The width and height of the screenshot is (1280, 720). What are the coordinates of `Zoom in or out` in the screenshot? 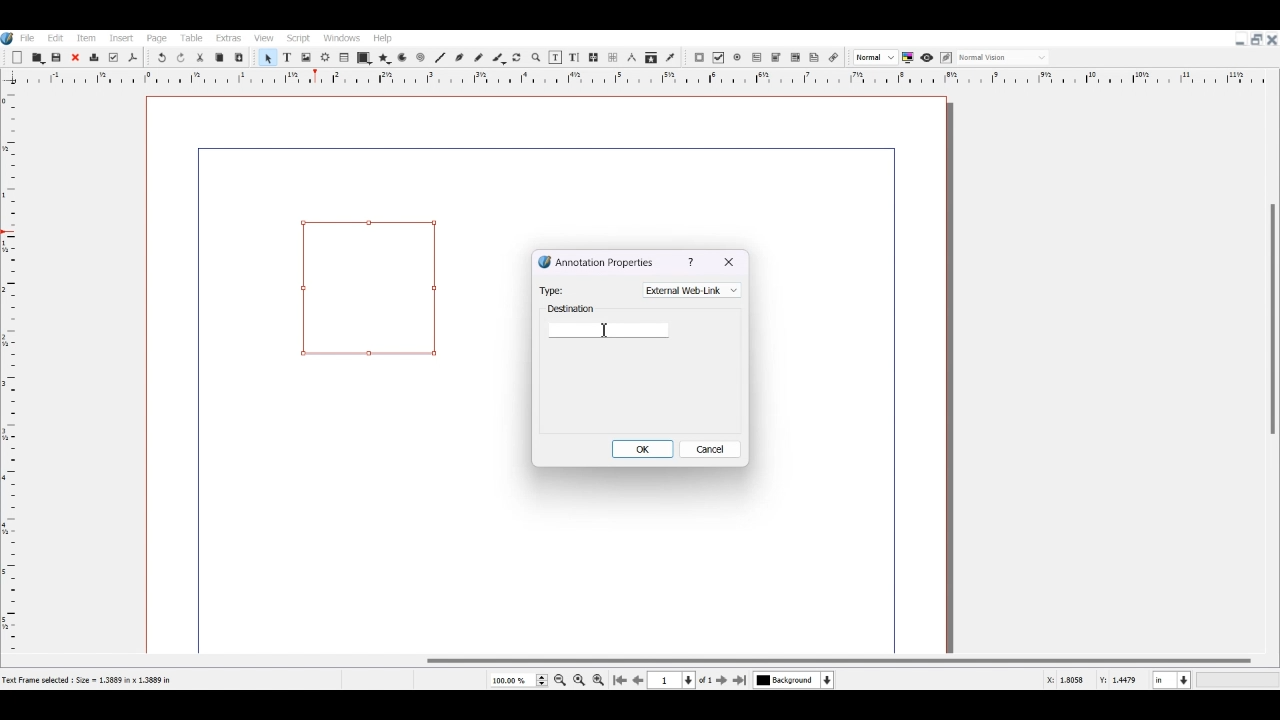 It's located at (535, 57).